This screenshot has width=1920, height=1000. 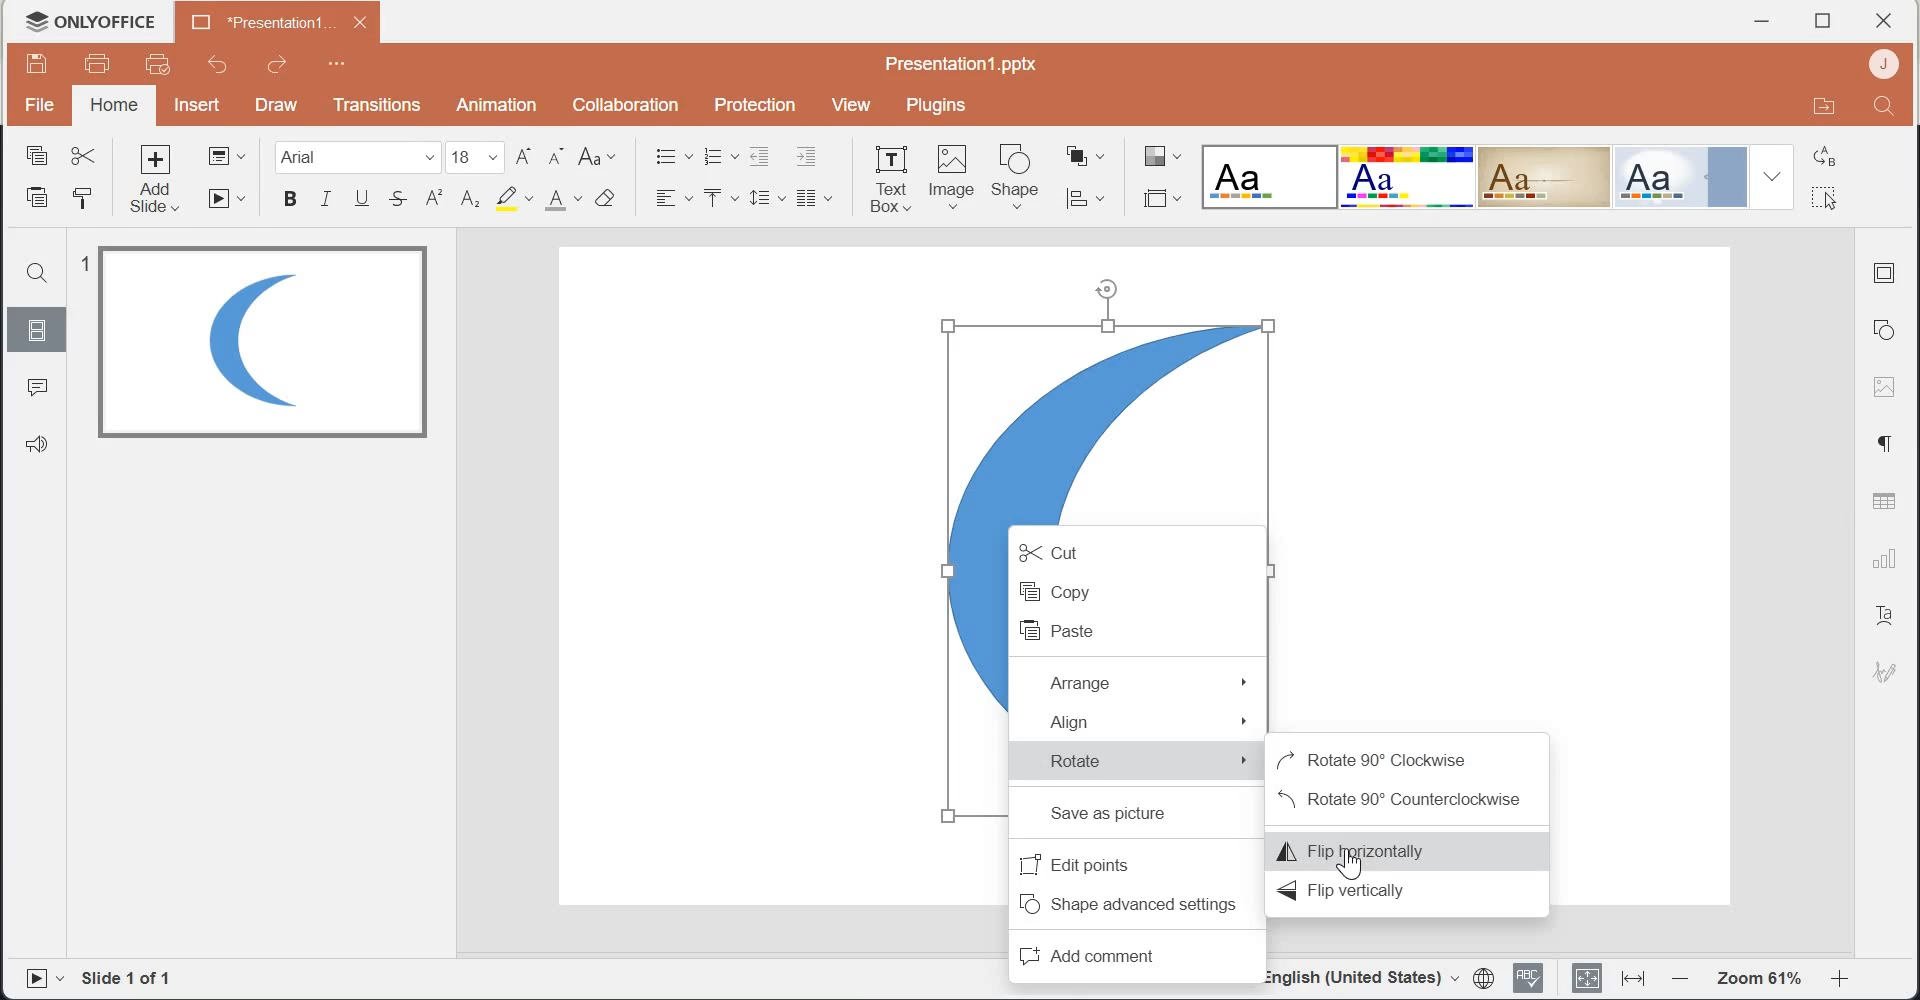 What do you see at coordinates (262, 344) in the screenshot?
I see `Image` at bounding box center [262, 344].